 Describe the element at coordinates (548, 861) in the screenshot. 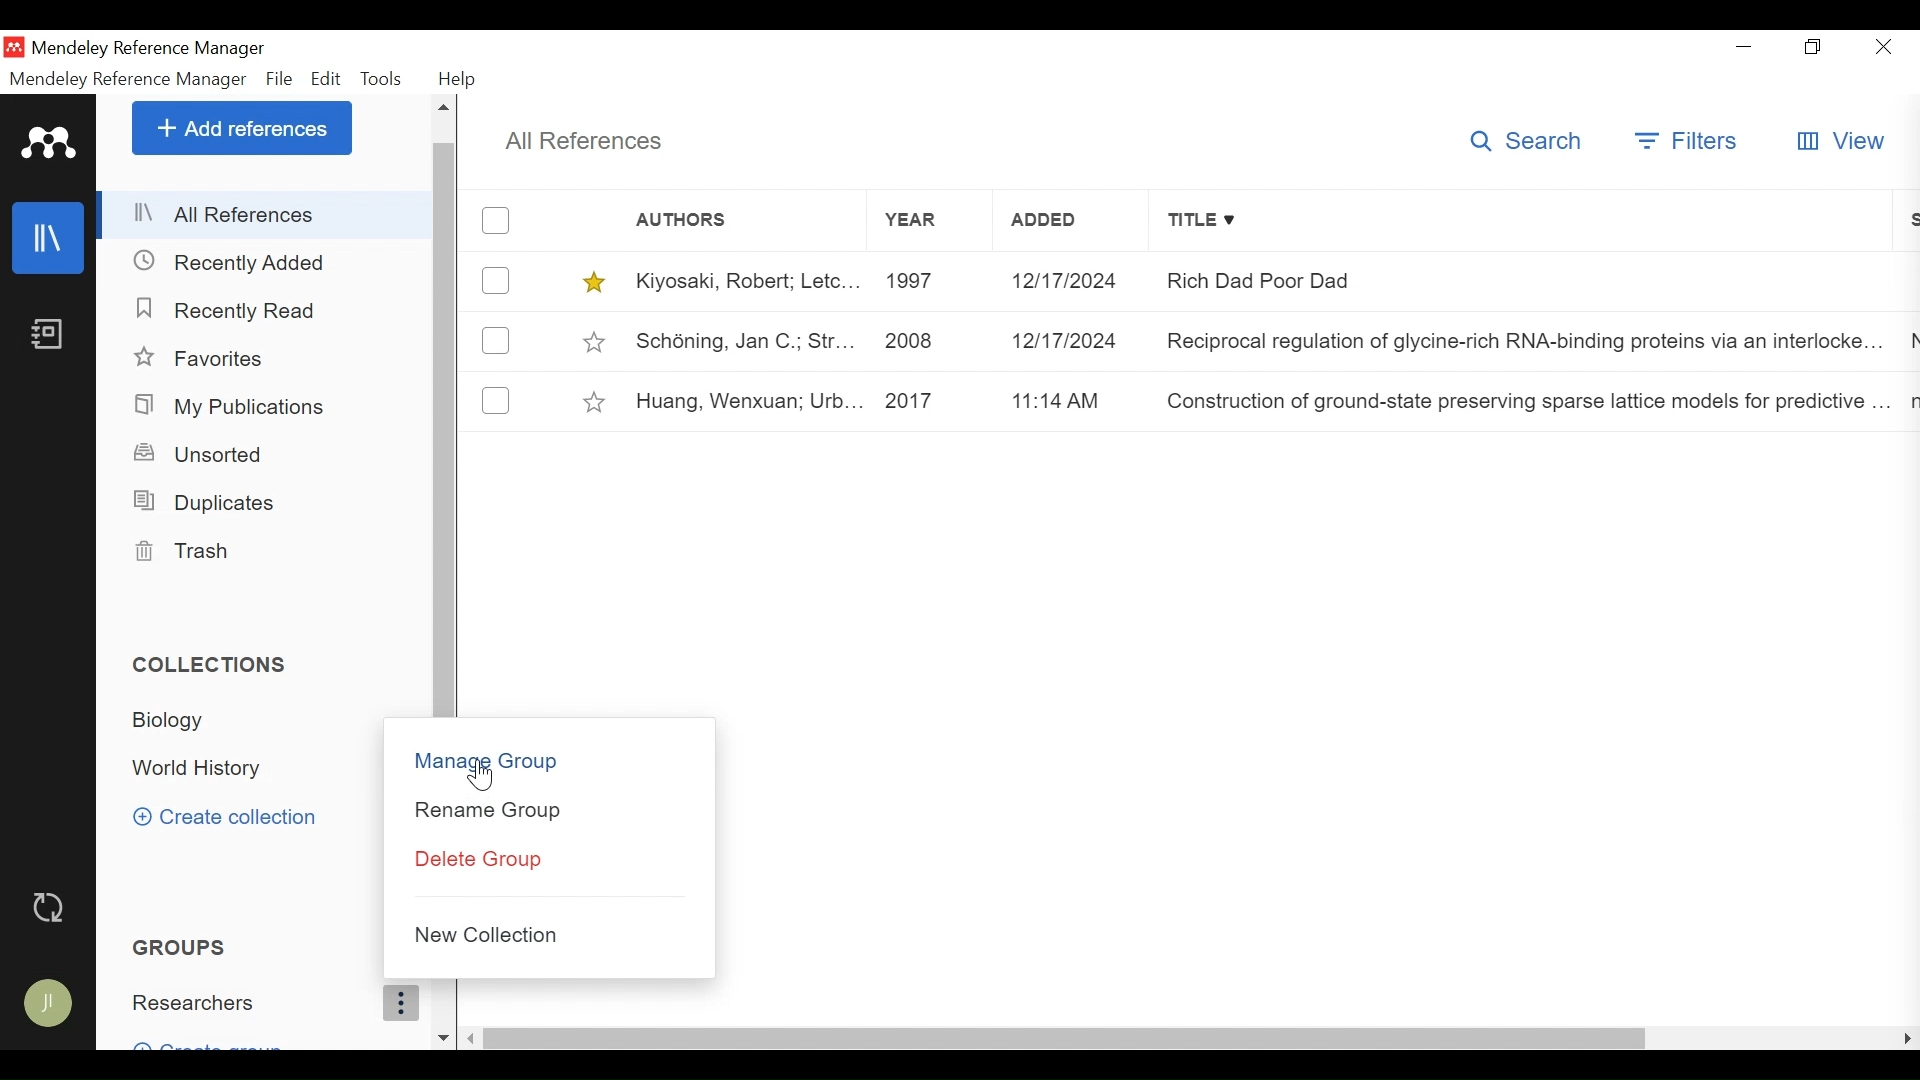

I see `Delete Group` at that location.